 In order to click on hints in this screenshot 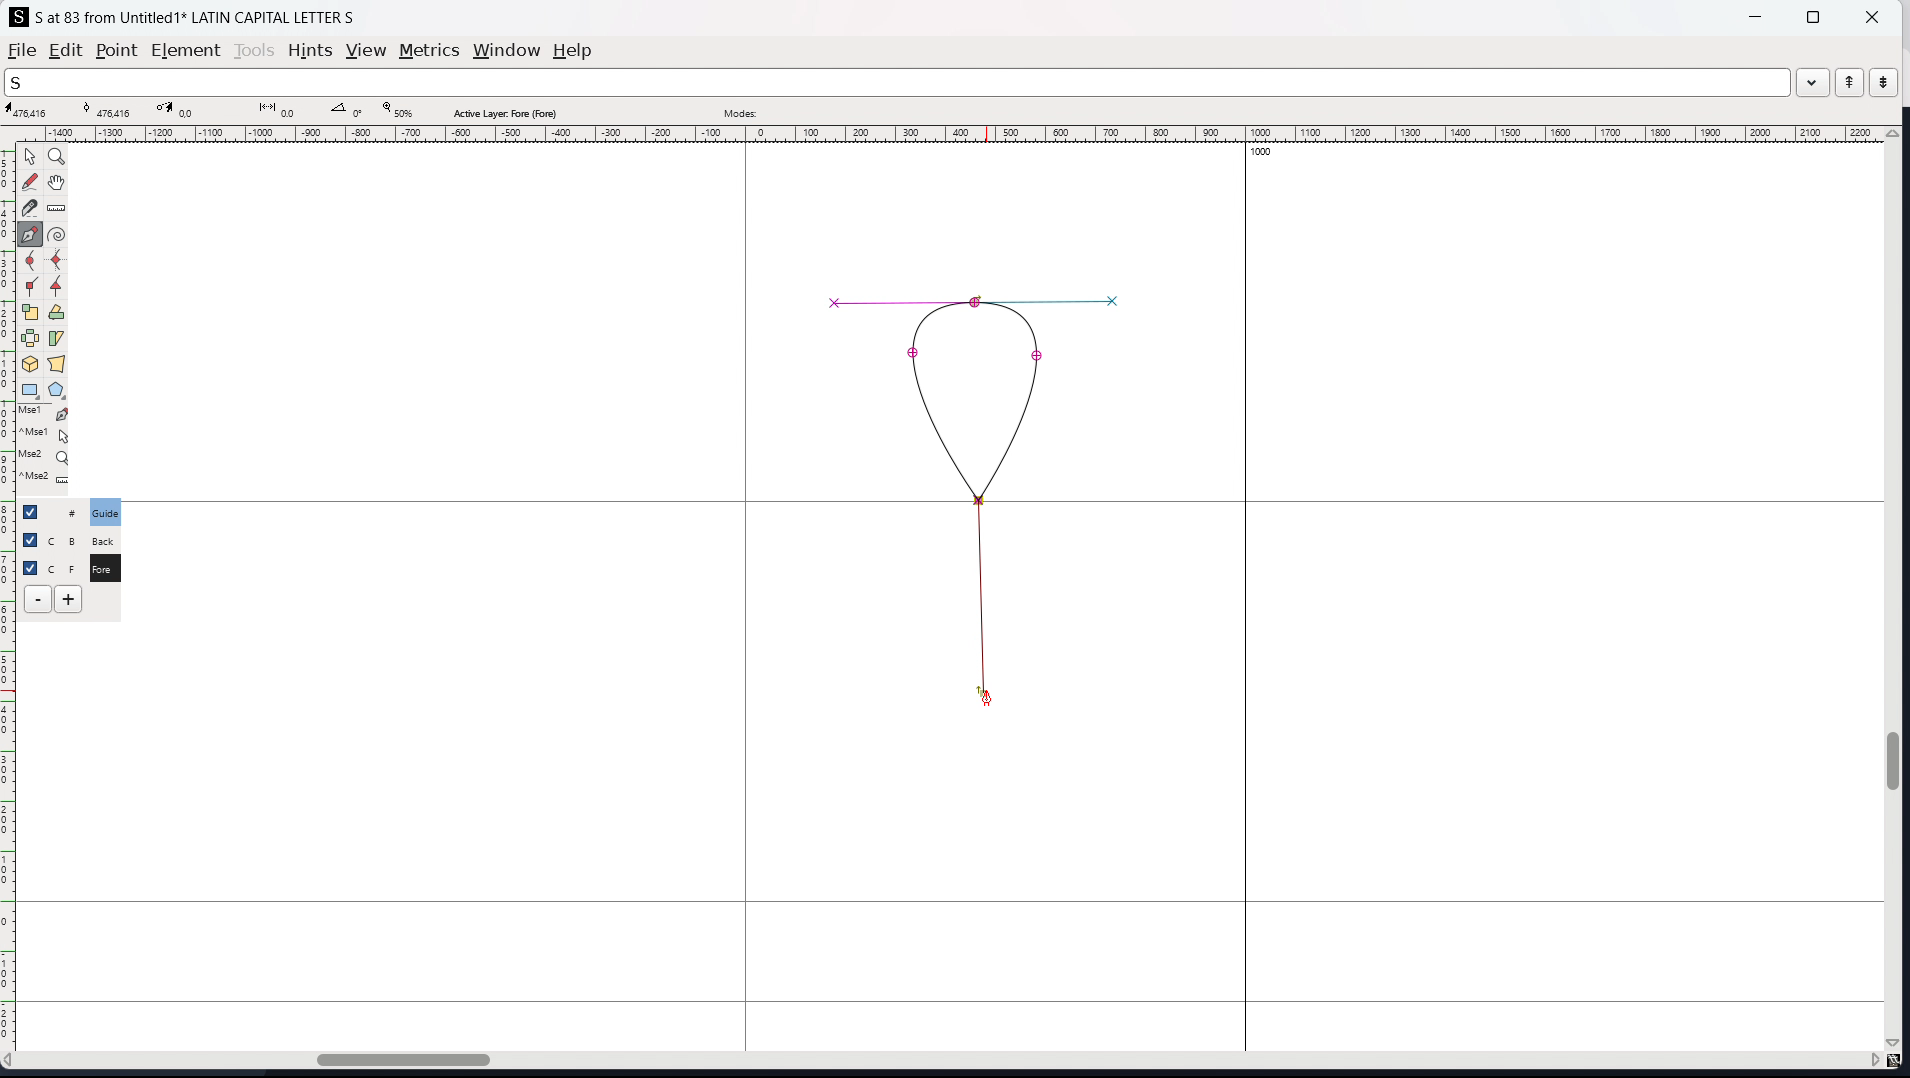, I will do `click(311, 51)`.